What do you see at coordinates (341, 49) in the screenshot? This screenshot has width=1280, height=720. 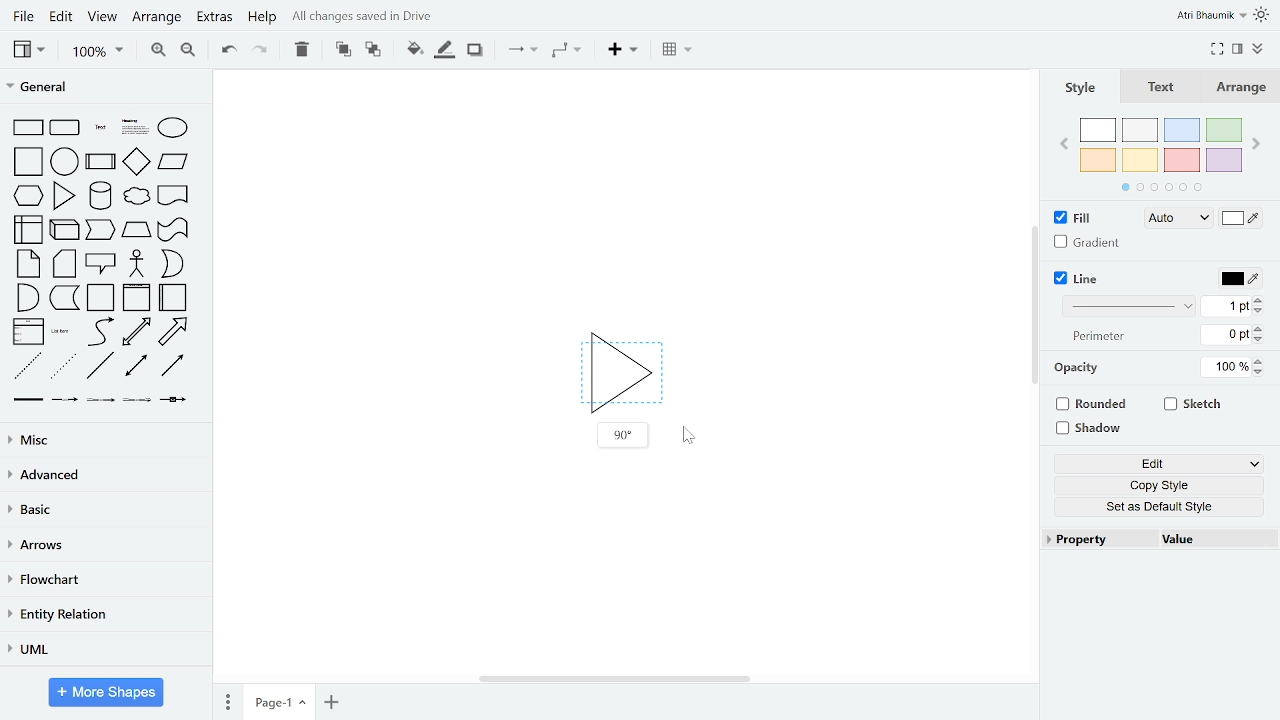 I see `to front` at bounding box center [341, 49].